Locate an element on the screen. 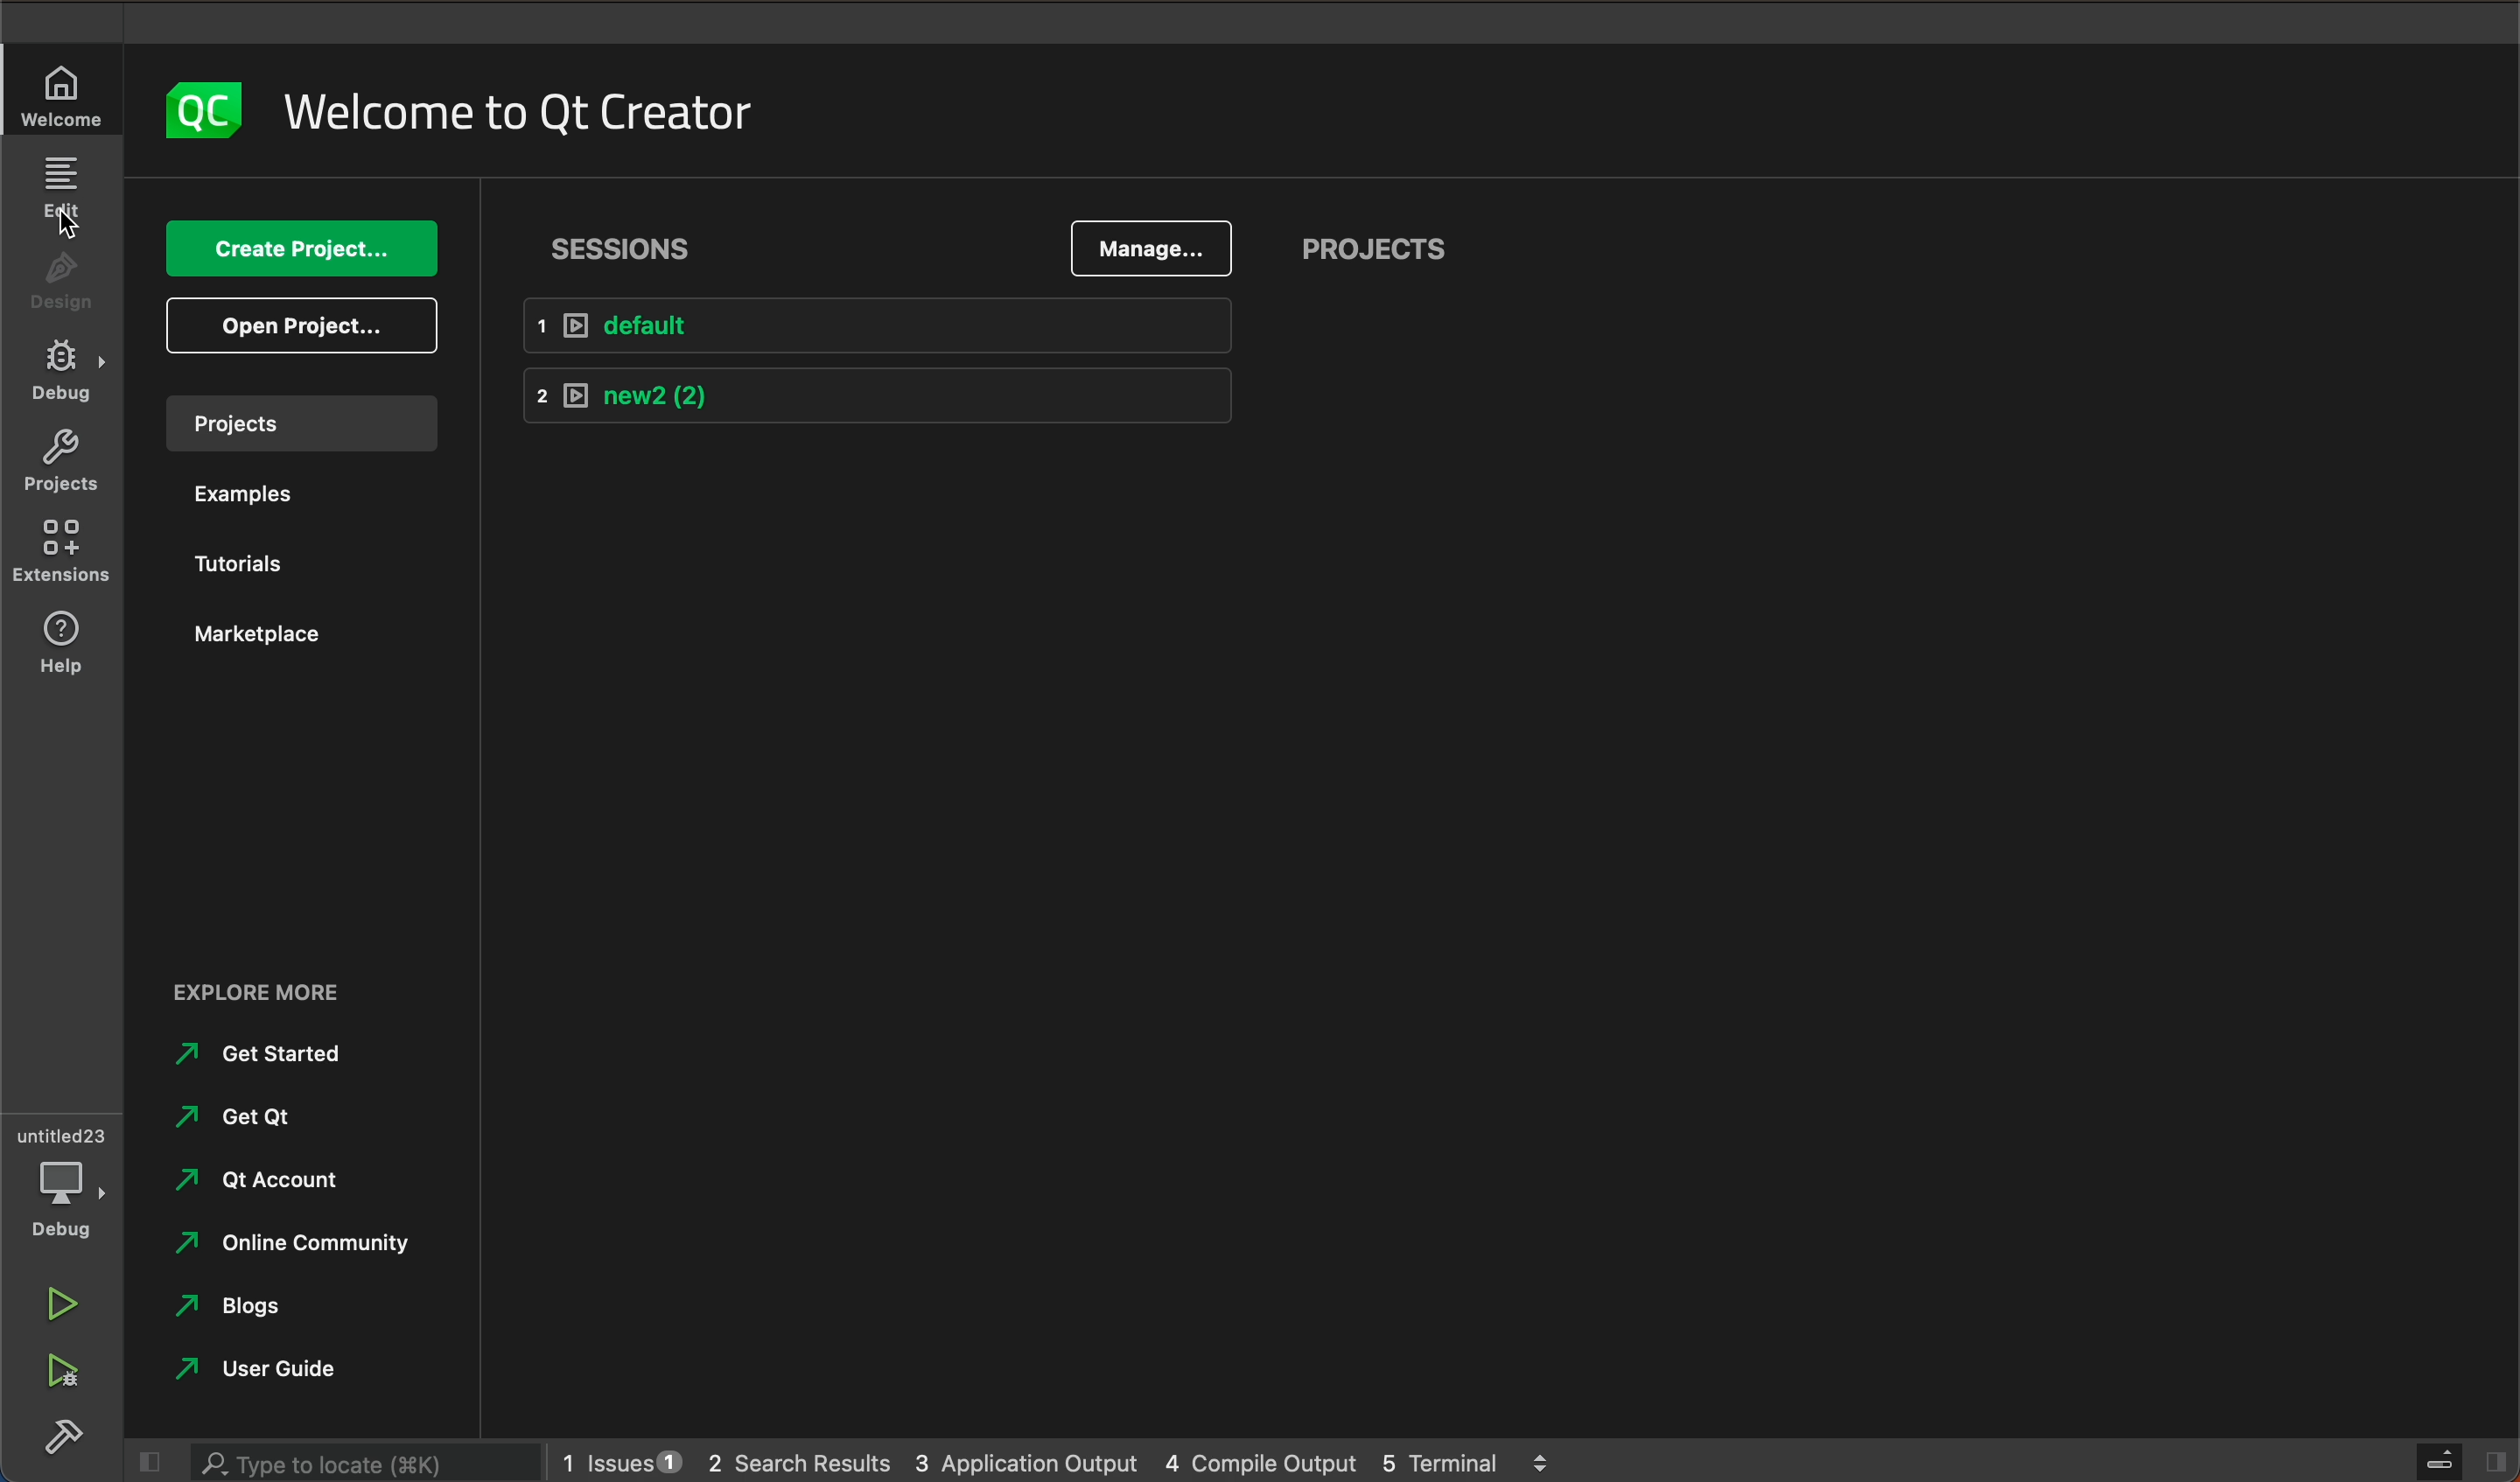 This screenshot has height=1482, width=2520. search bar is located at coordinates (366, 1461).